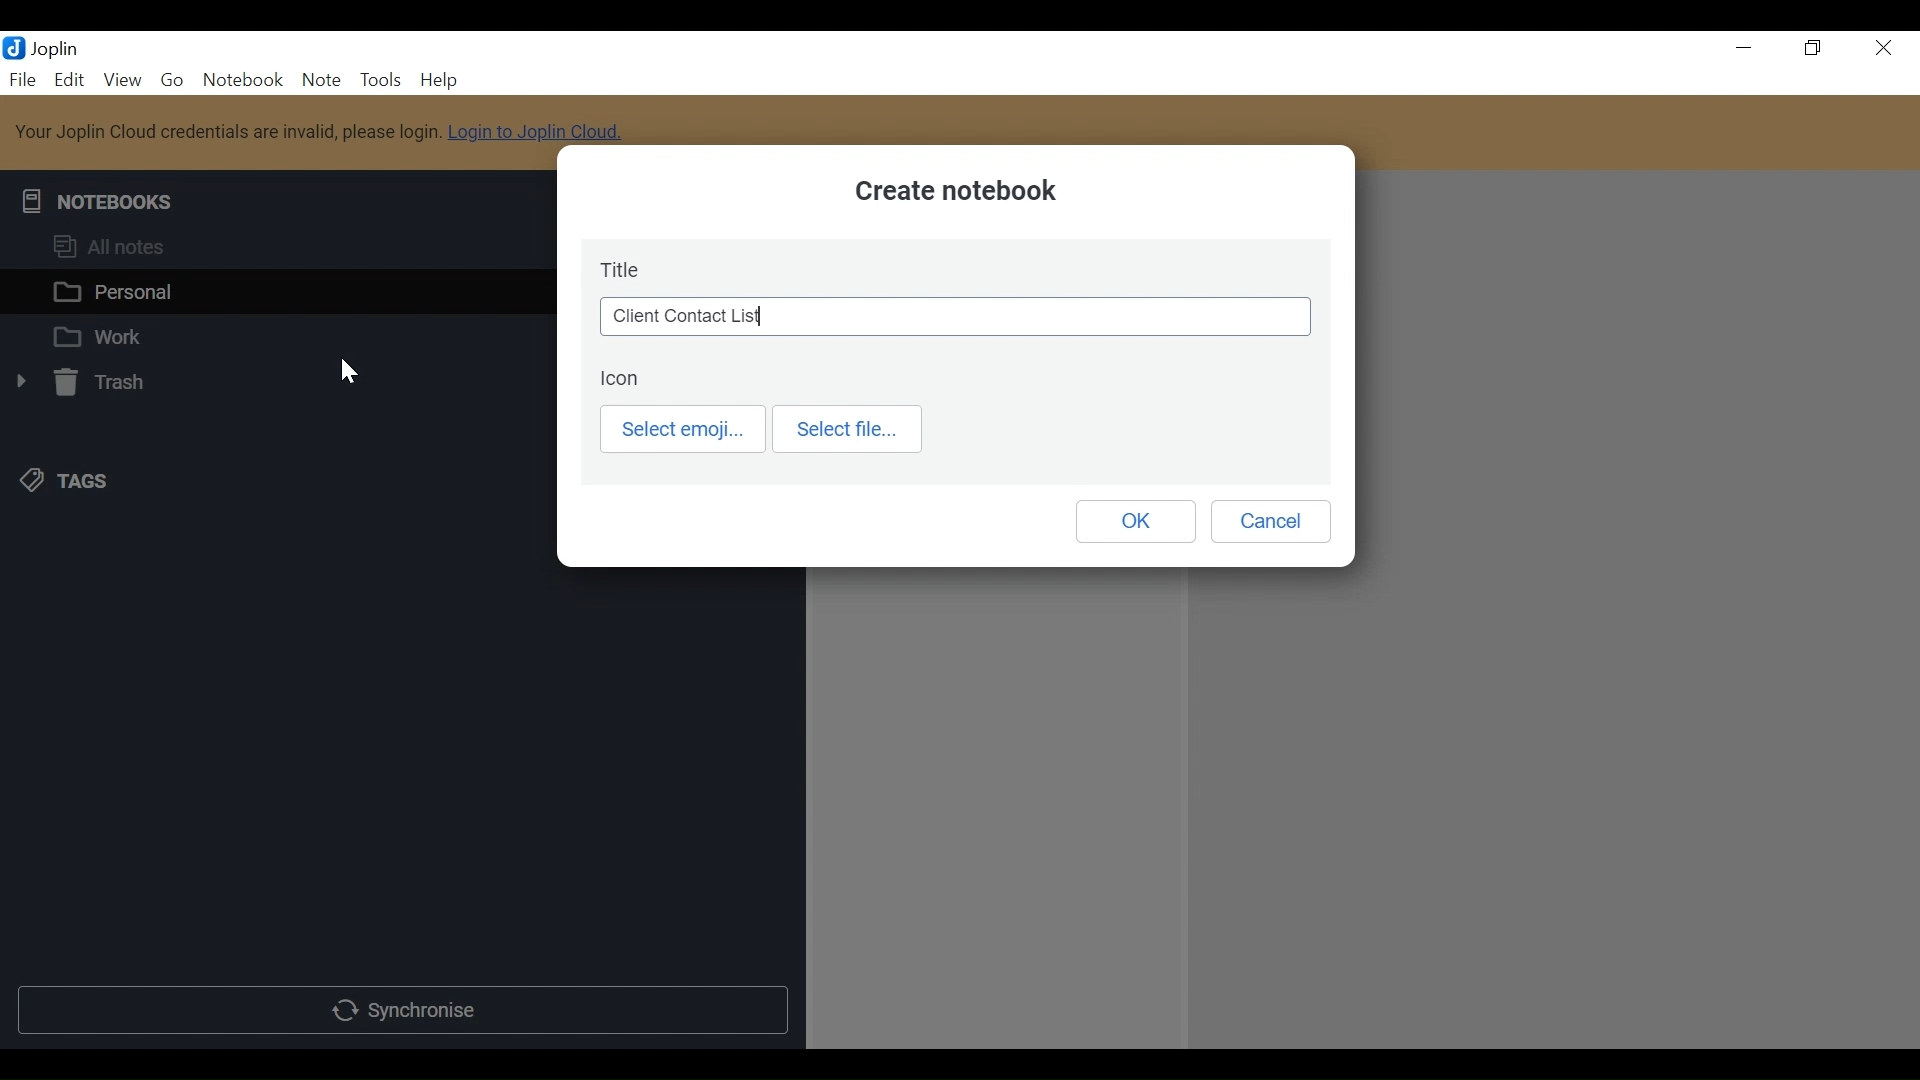  Describe the element at coordinates (436, 80) in the screenshot. I see `Help` at that location.